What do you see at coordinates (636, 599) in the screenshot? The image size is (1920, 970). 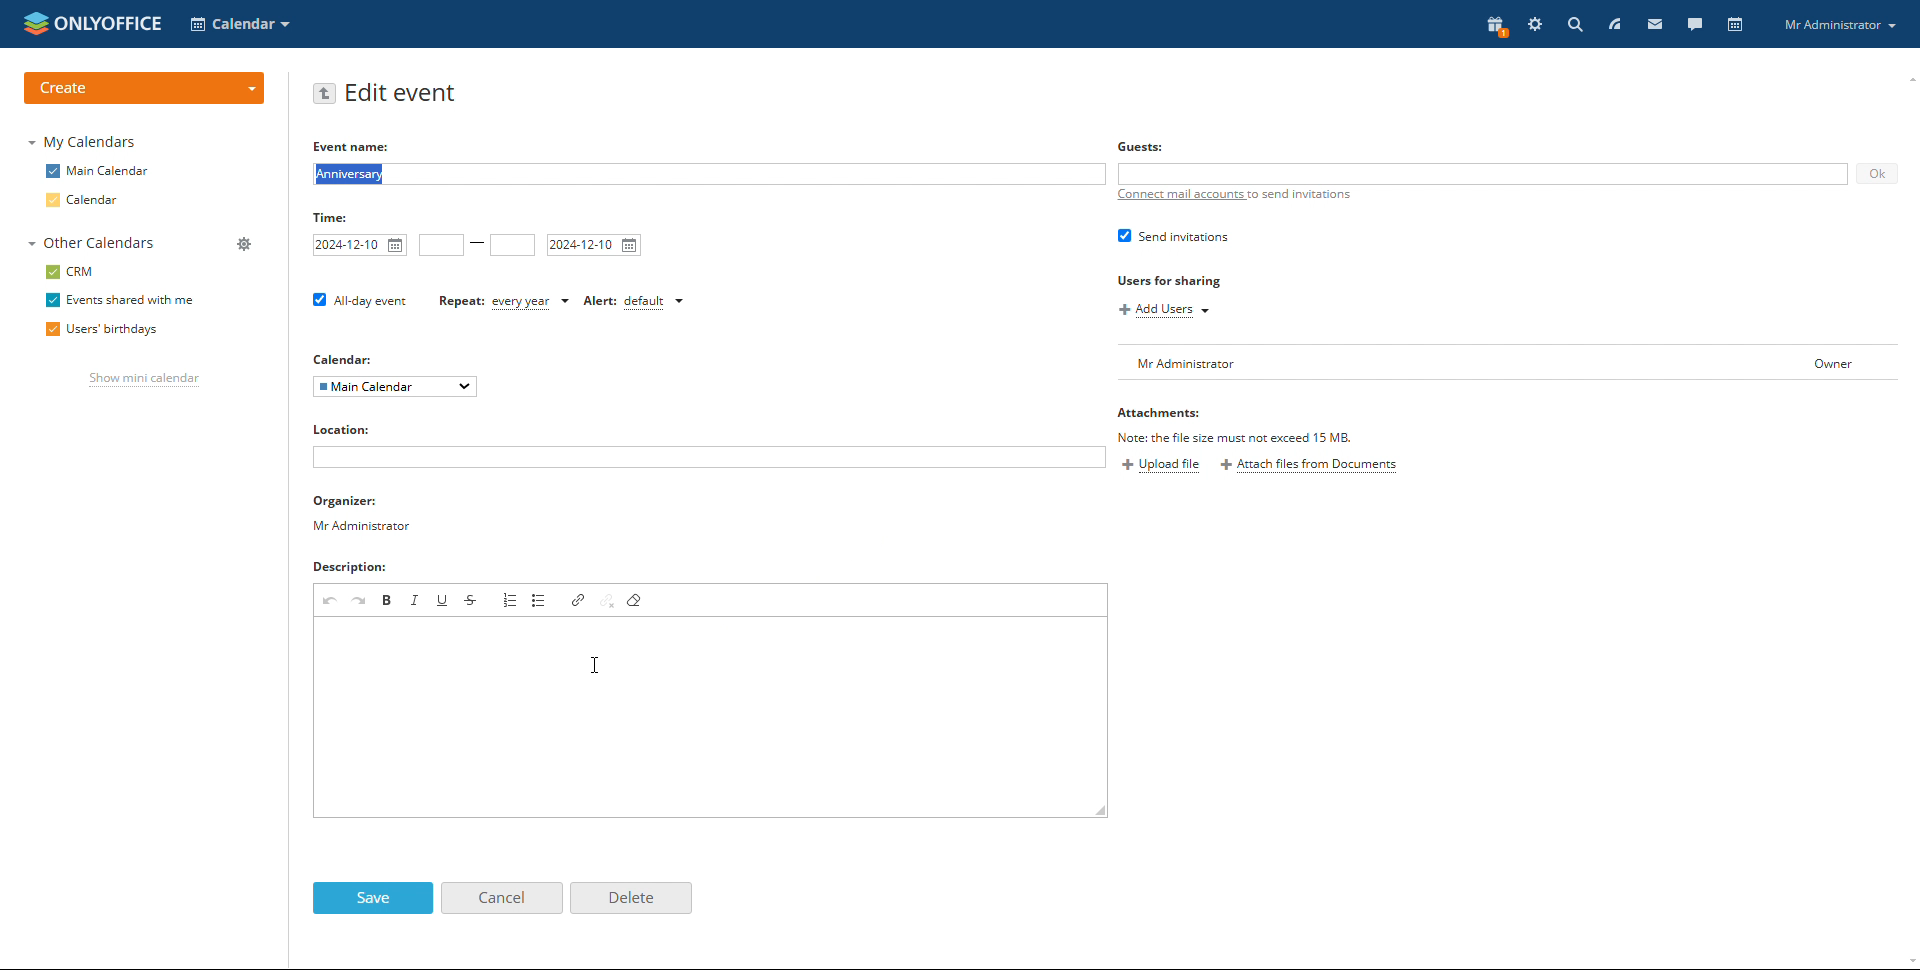 I see `remove format` at bounding box center [636, 599].